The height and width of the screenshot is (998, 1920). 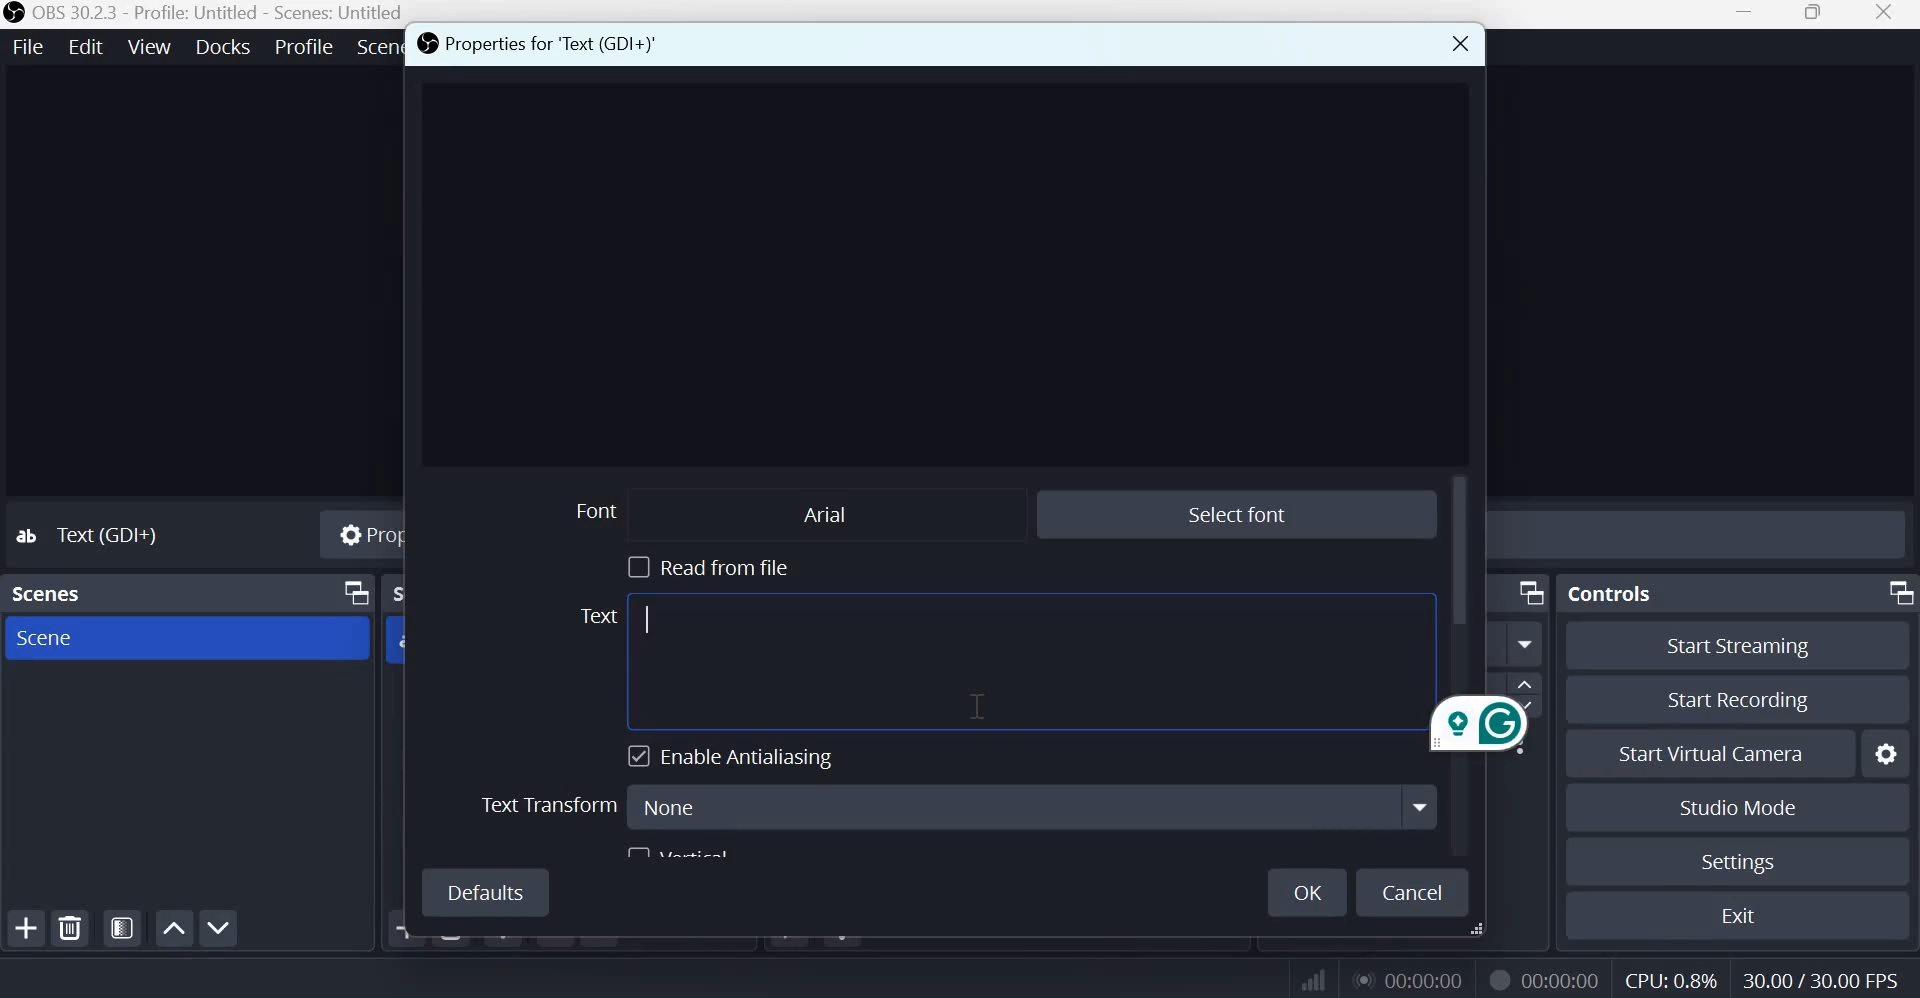 What do you see at coordinates (1315, 977) in the screenshot?
I see `Connection Status Indicator` at bounding box center [1315, 977].